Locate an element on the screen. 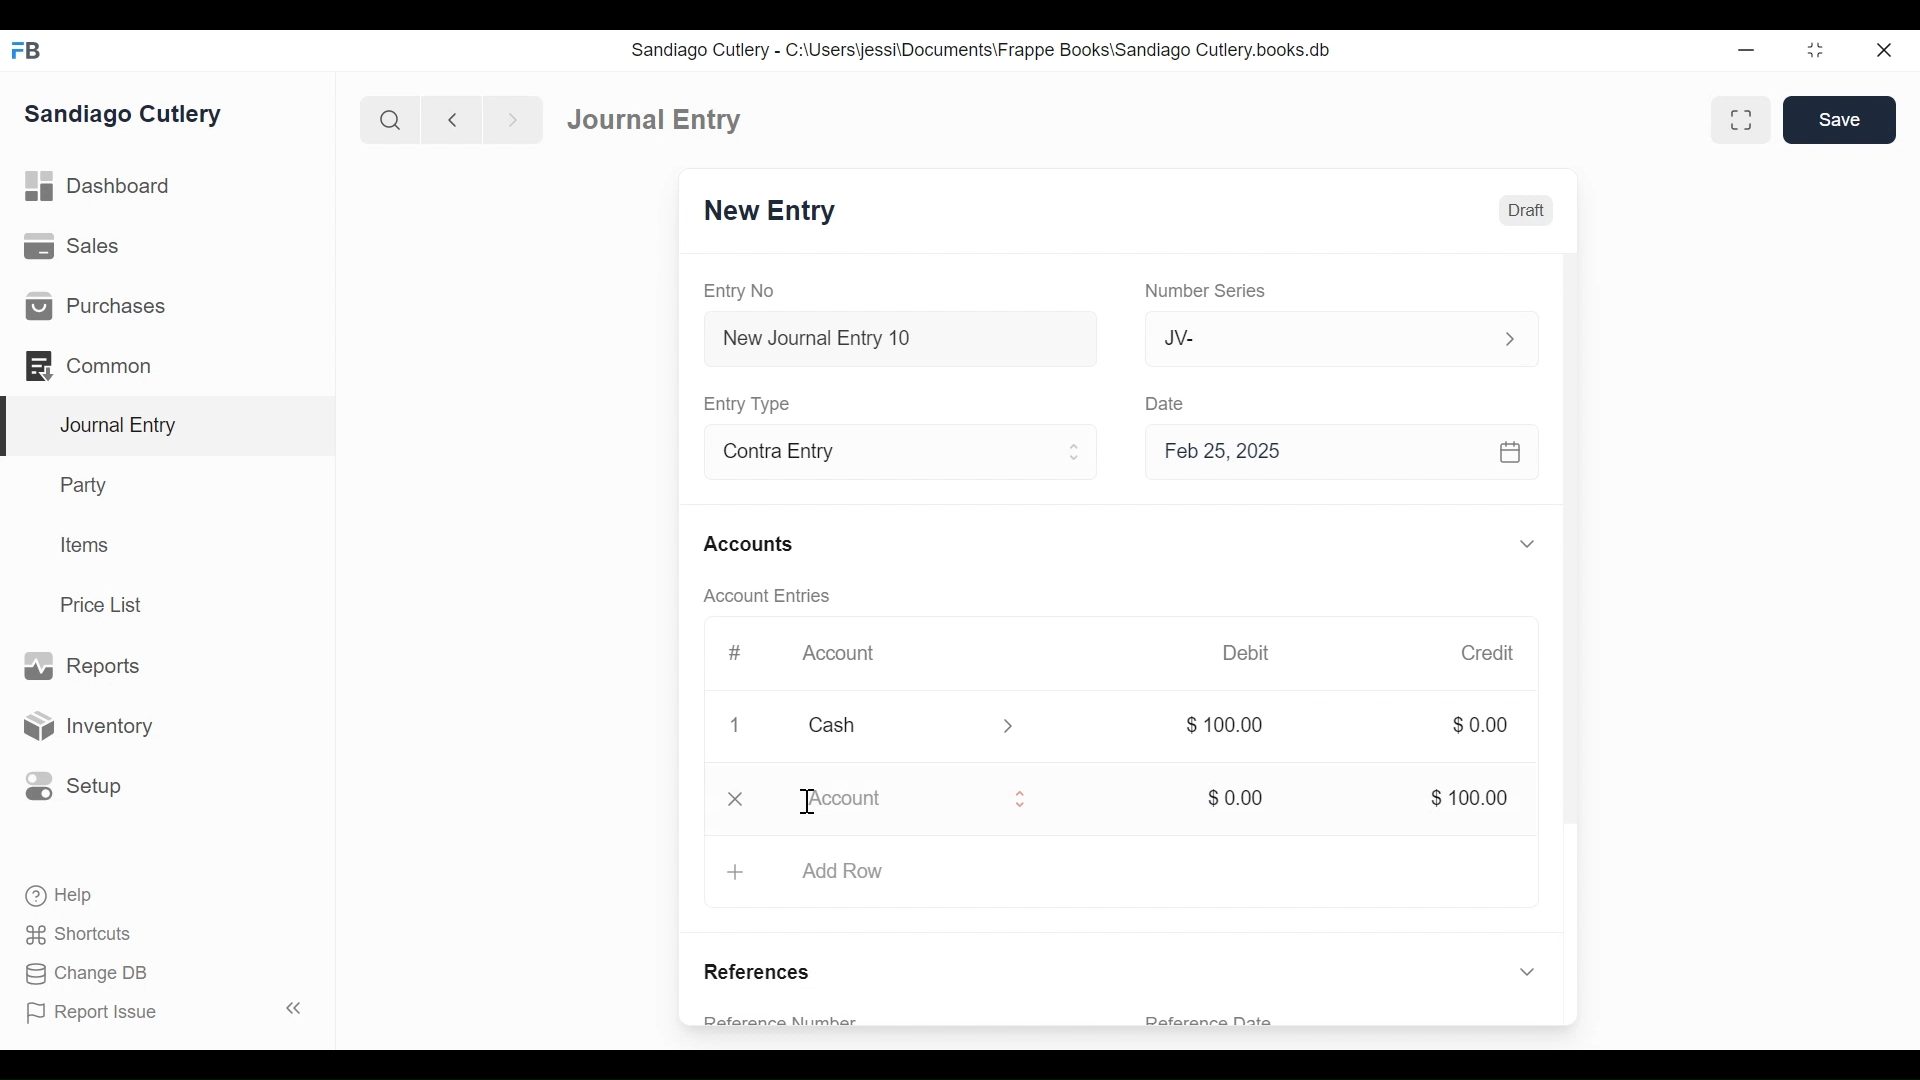  Draft is located at coordinates (1527, 211).